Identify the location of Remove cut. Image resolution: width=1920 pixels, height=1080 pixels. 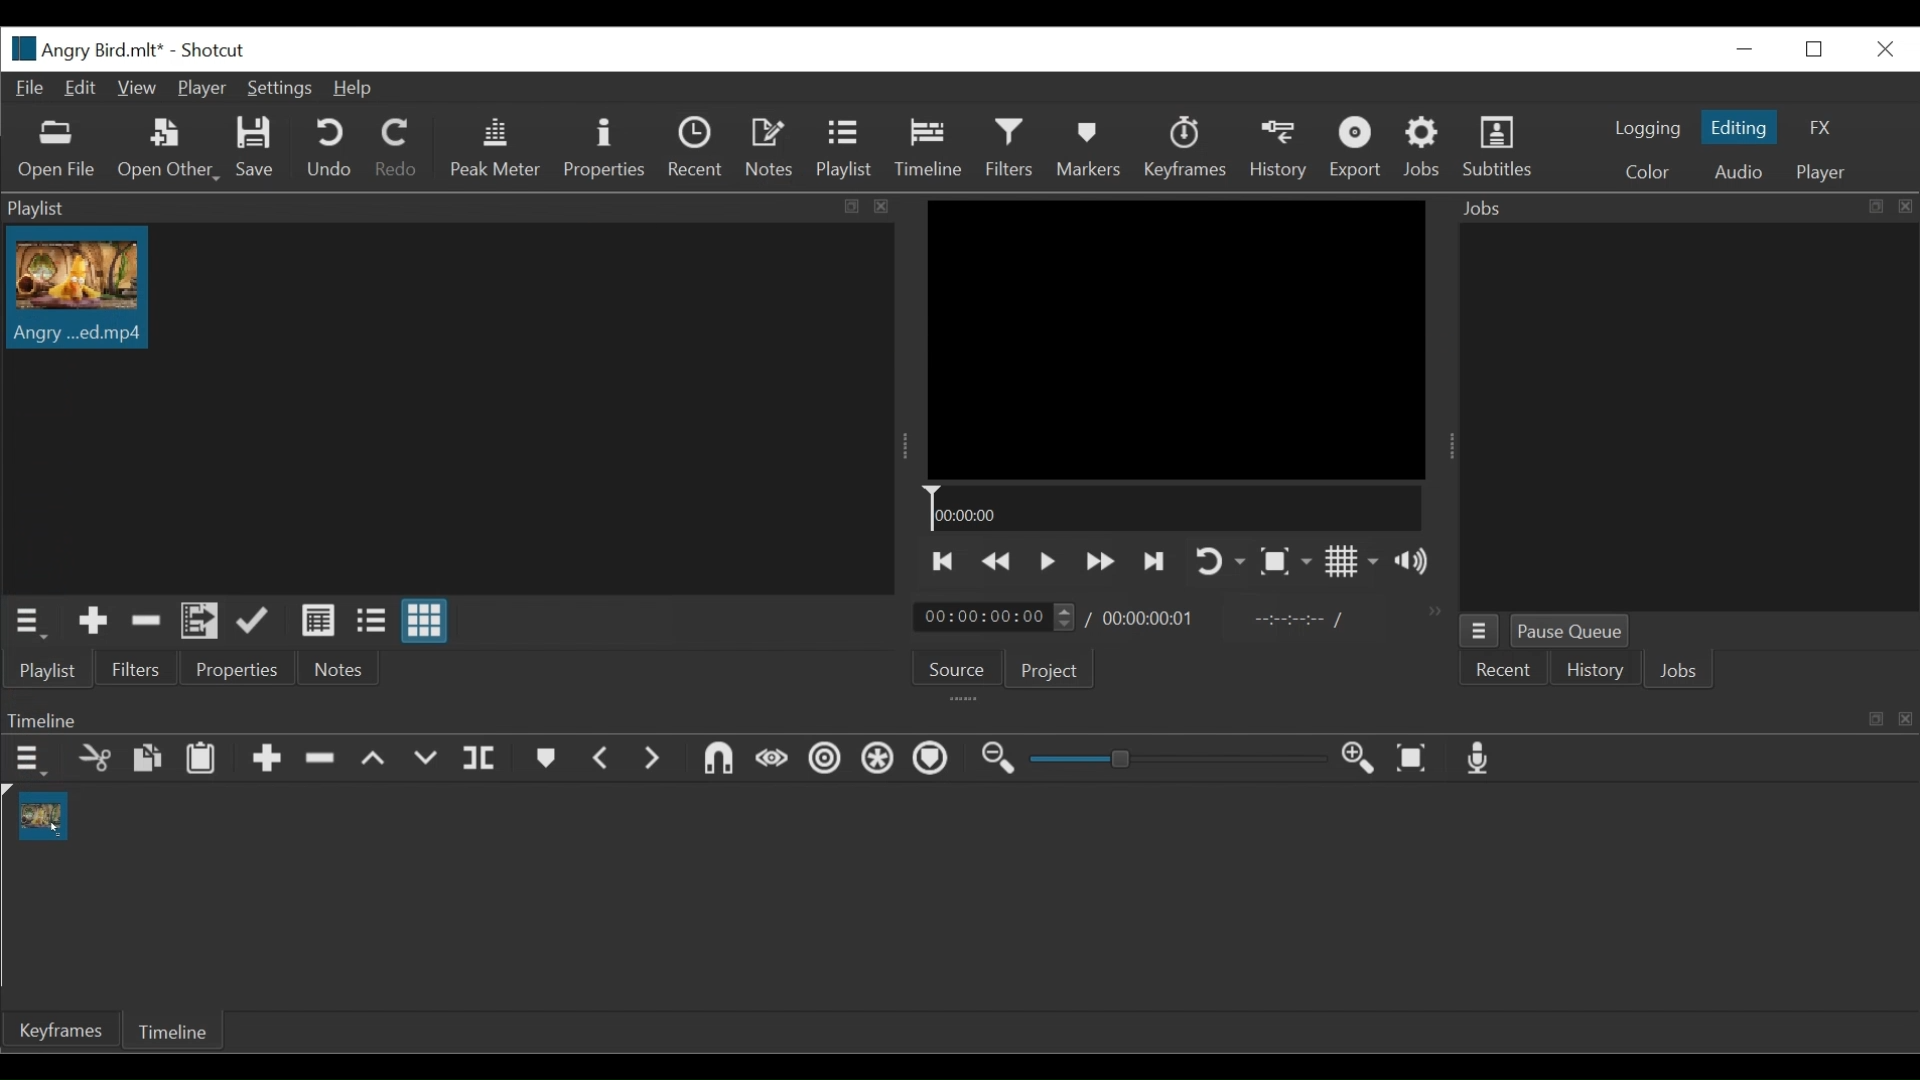
(146, 622).